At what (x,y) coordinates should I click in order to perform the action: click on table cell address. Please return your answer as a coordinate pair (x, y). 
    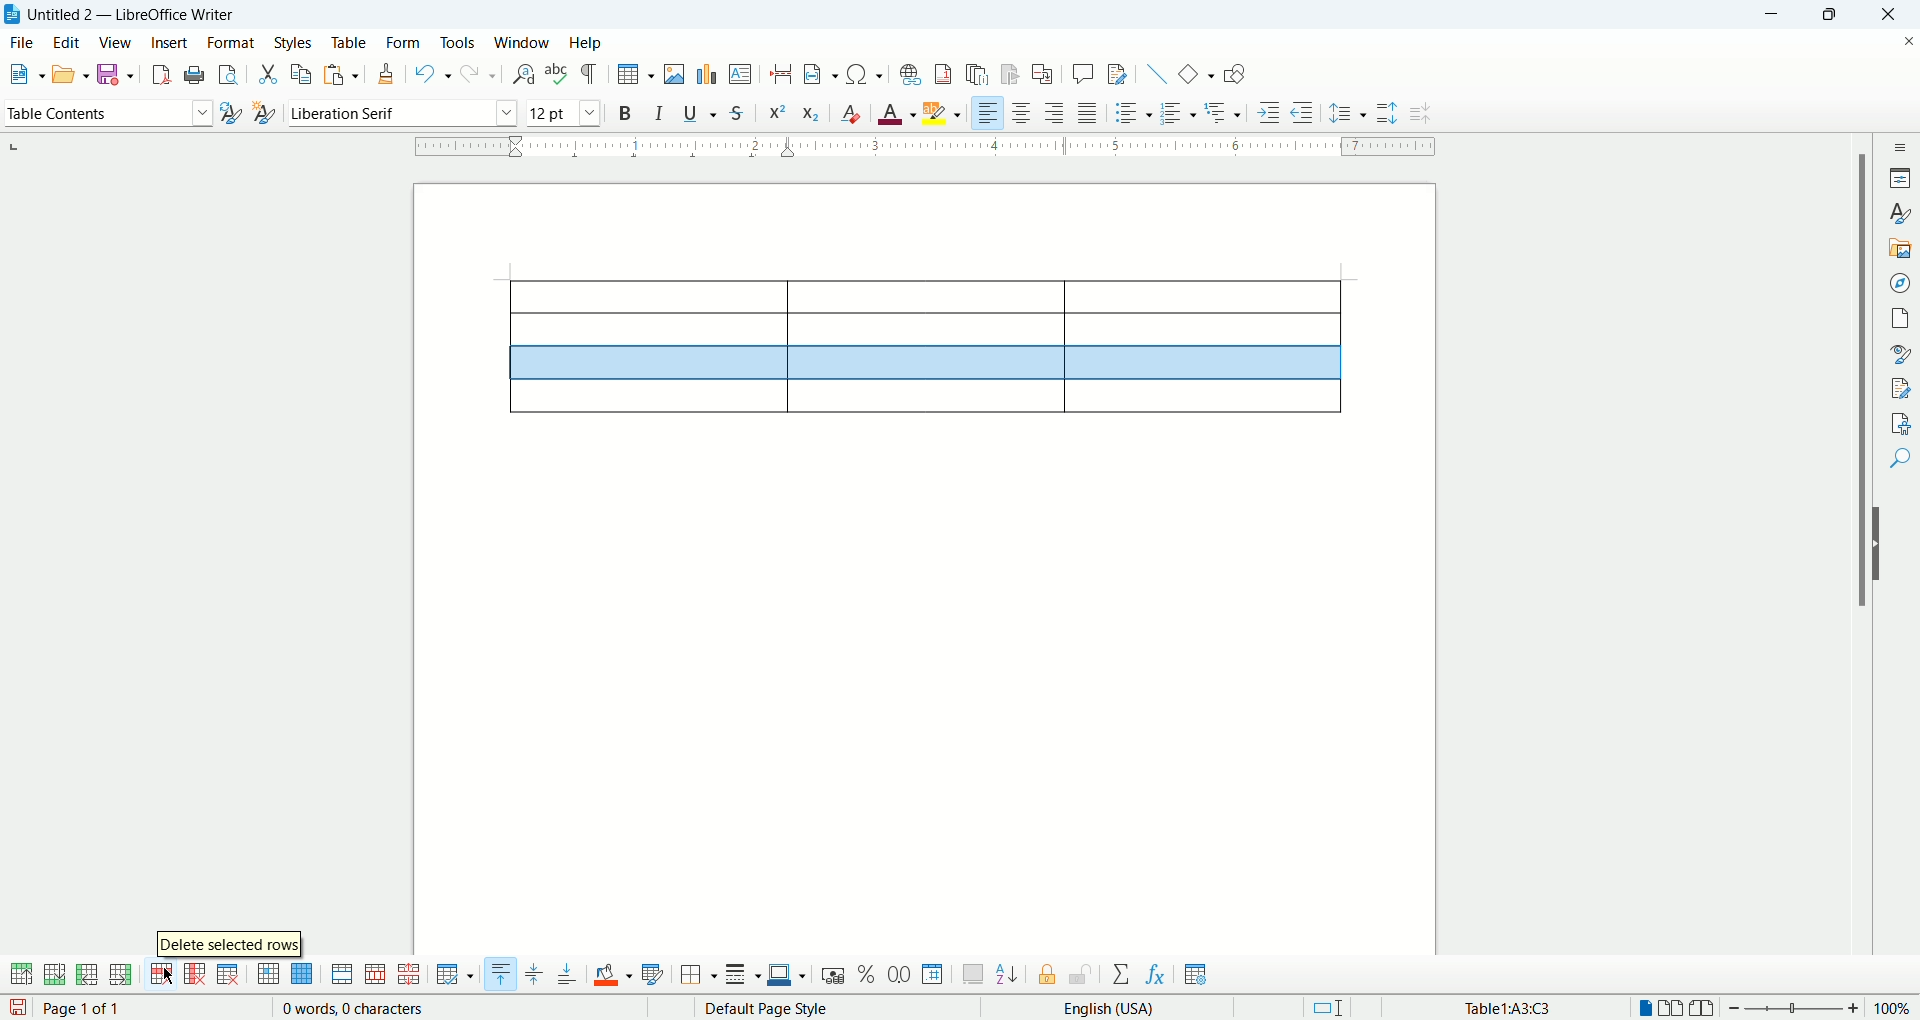
    Looking at the image, I should click on (1531, 1006).